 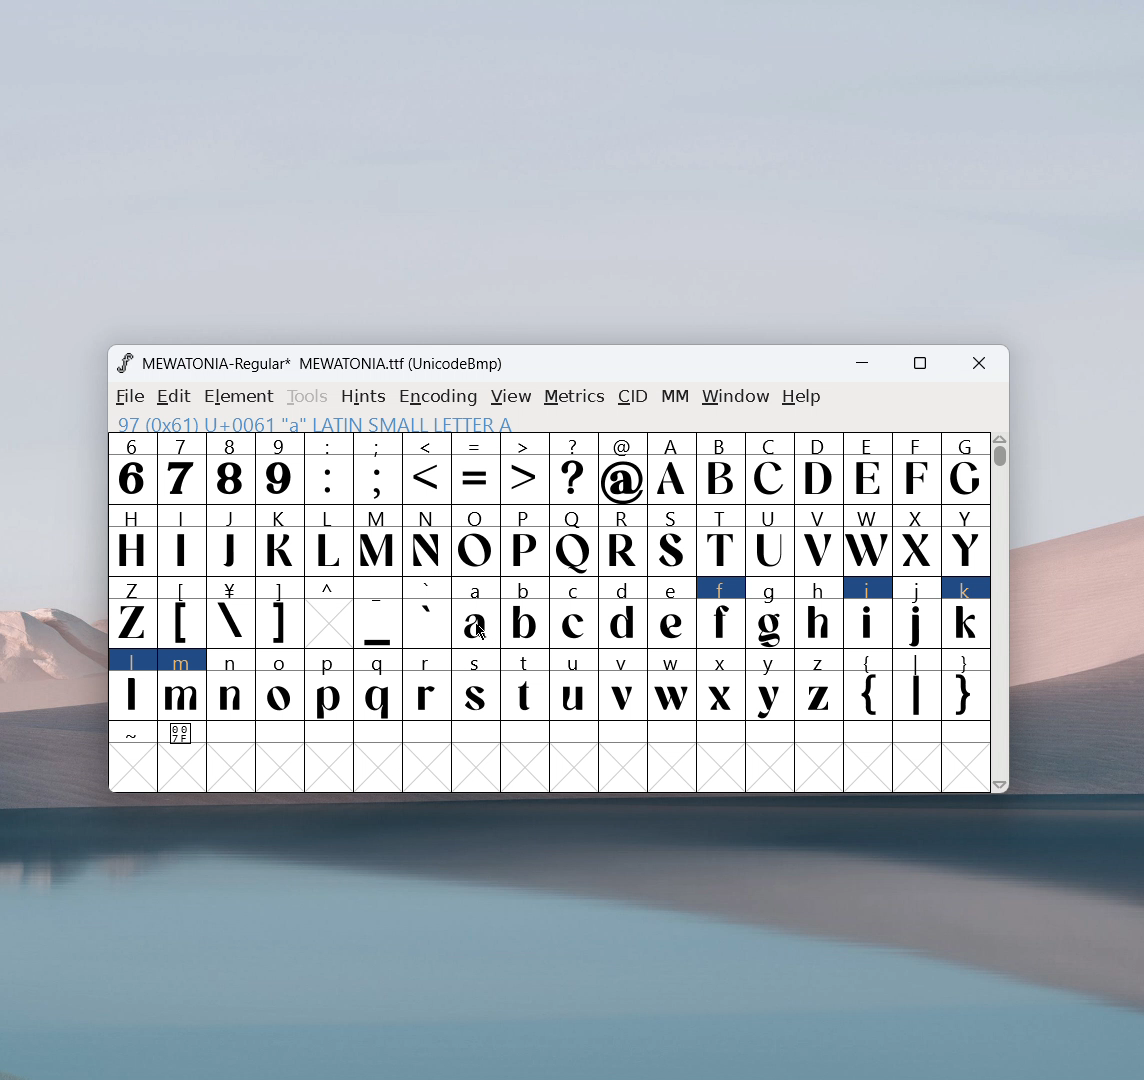 I want to click on ], so click(x=279, y=613).